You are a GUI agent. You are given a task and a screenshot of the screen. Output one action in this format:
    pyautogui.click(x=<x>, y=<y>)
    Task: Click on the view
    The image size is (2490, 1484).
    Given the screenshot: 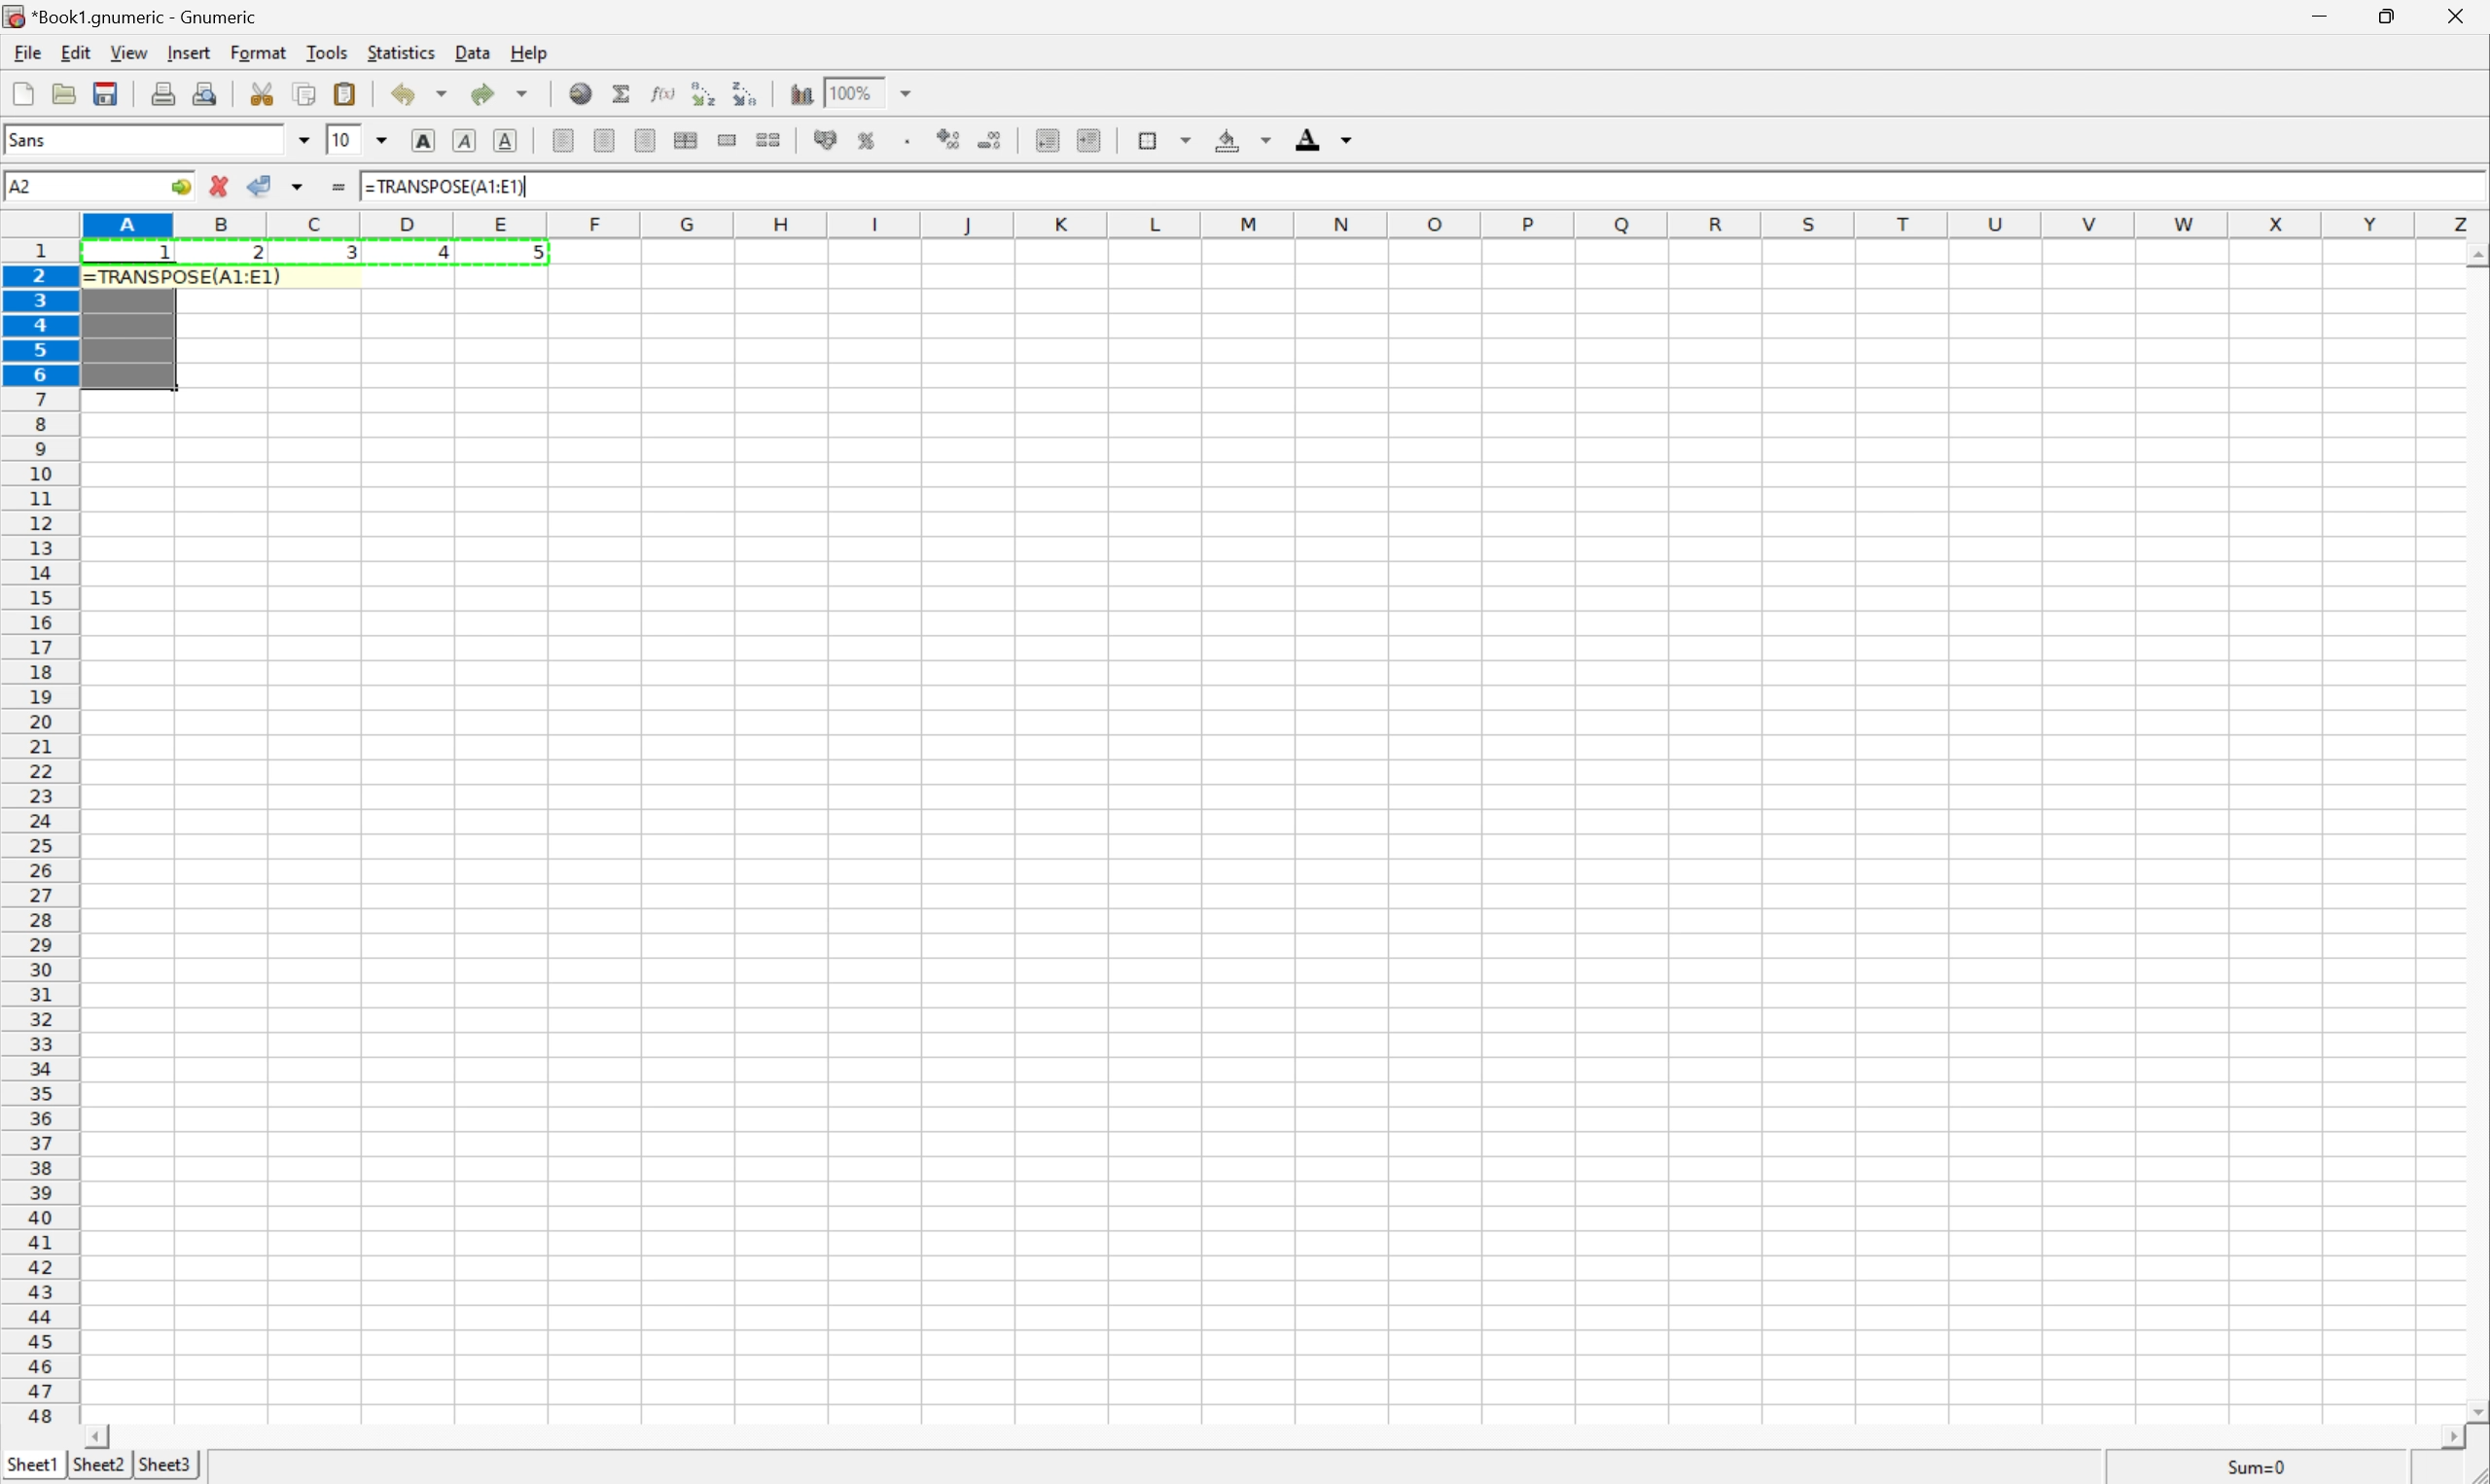 What is the action you would take?
    pyautogui.click(x=128, y=52)
    